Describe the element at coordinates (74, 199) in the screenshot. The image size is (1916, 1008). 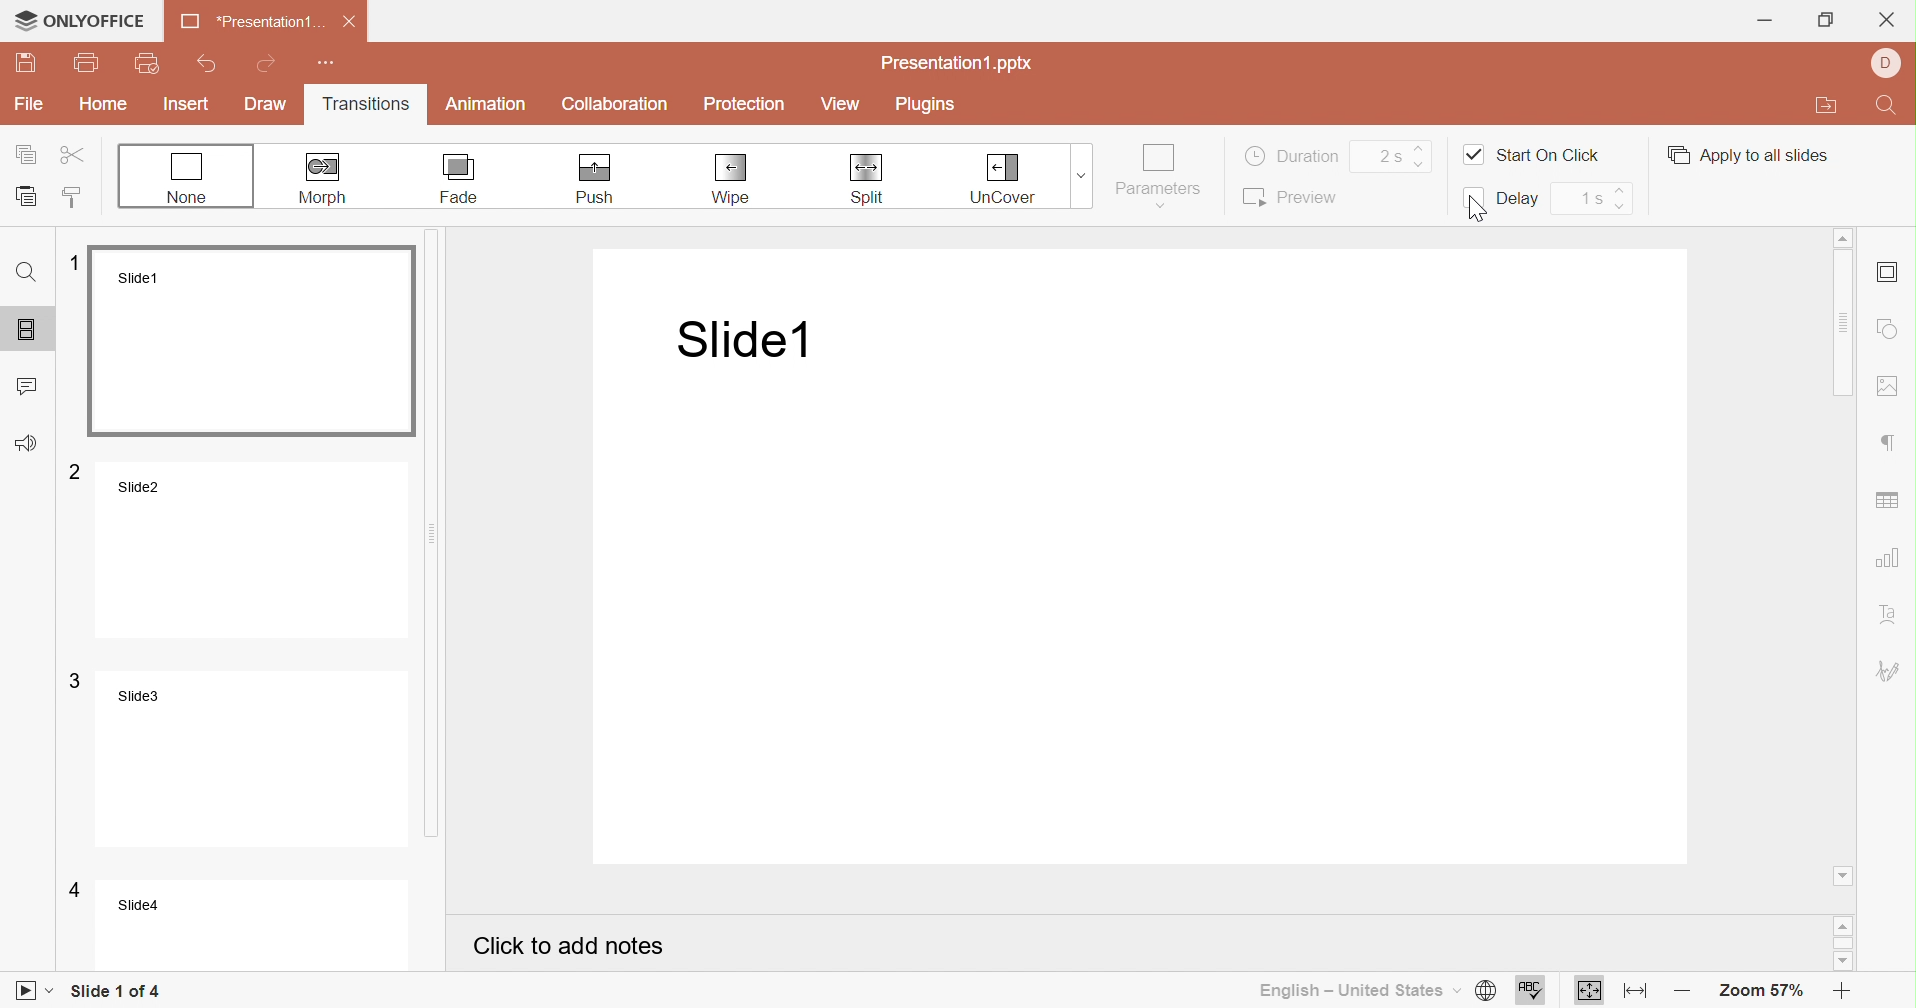
I see `Copy style` at that location.